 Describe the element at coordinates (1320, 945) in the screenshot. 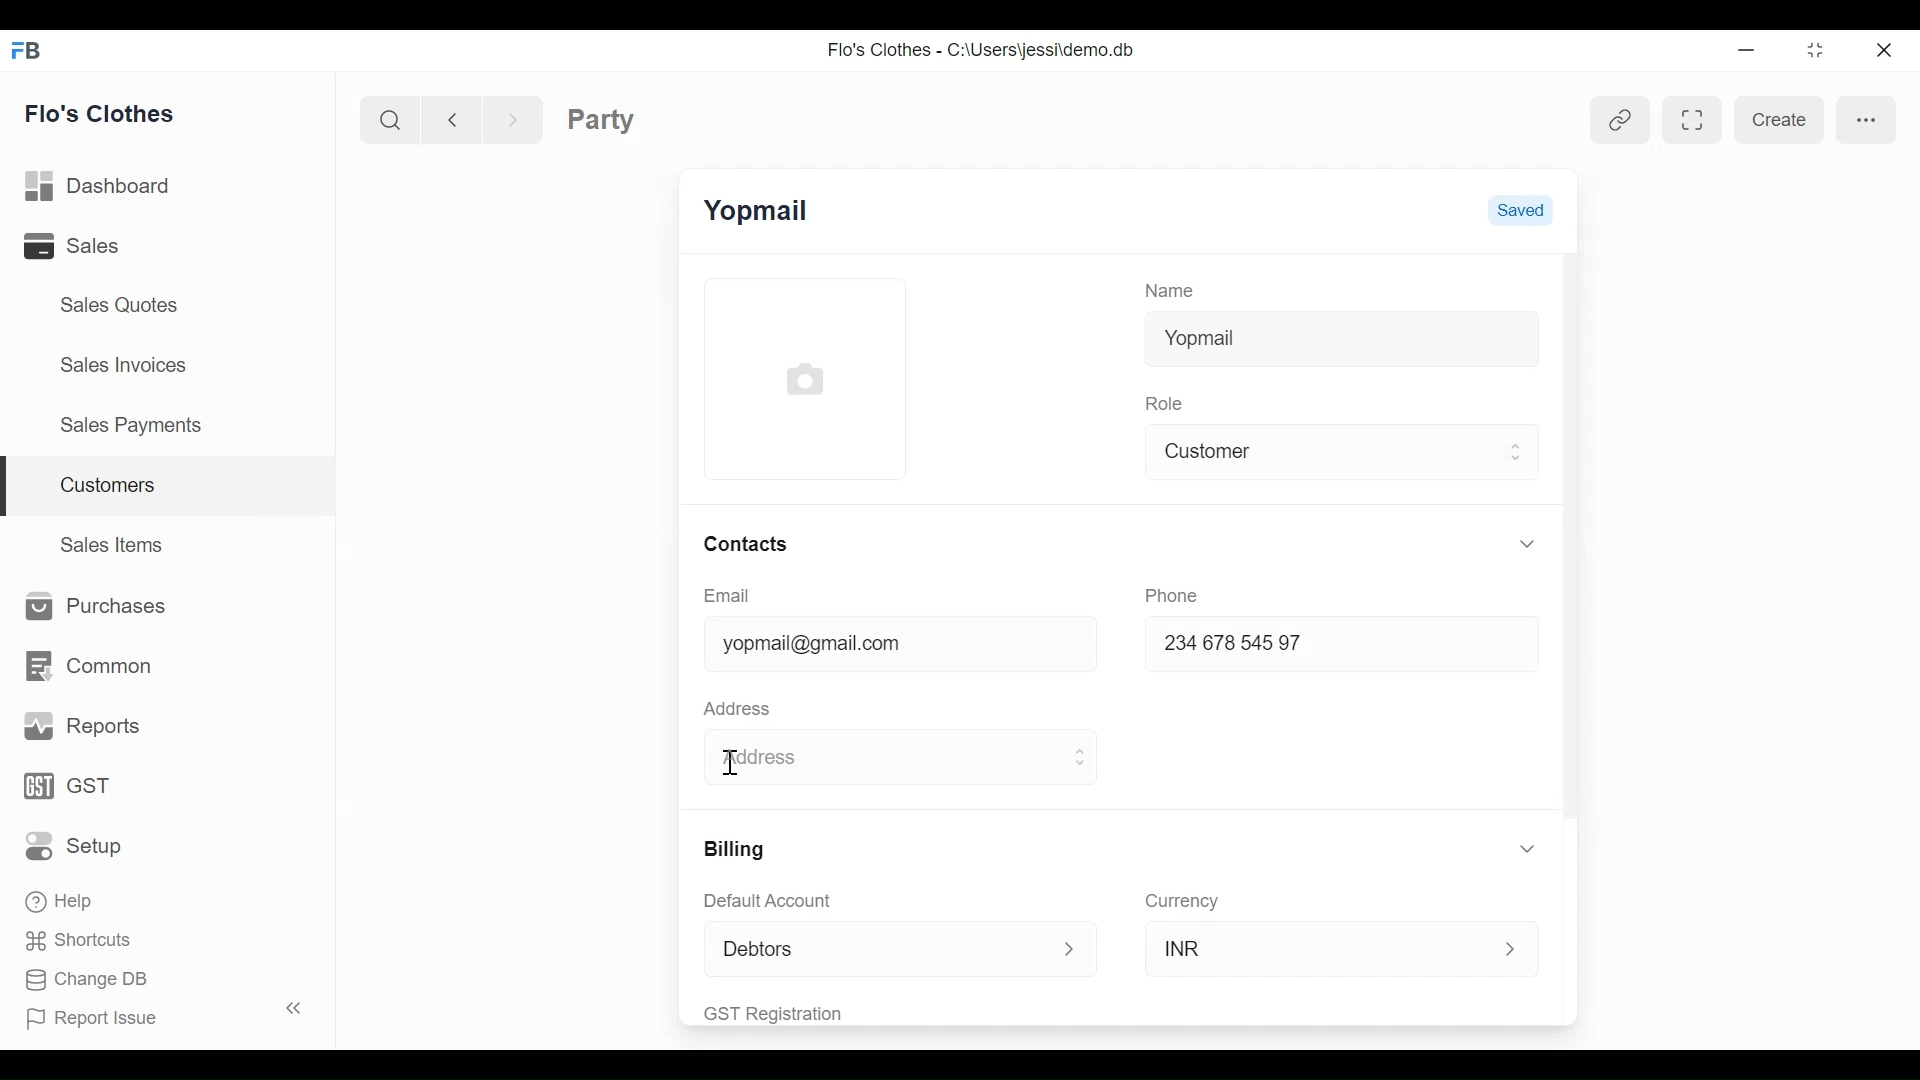

I see `INR` at that location.